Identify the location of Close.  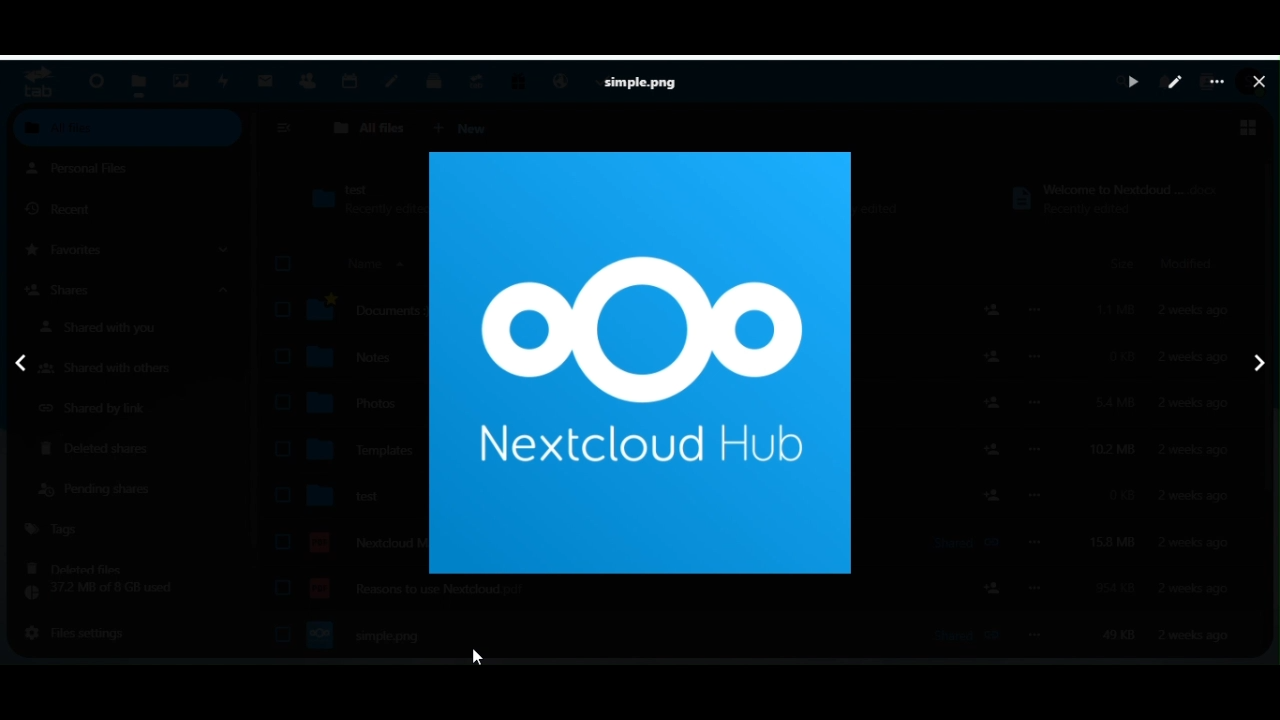
(1259, 81).